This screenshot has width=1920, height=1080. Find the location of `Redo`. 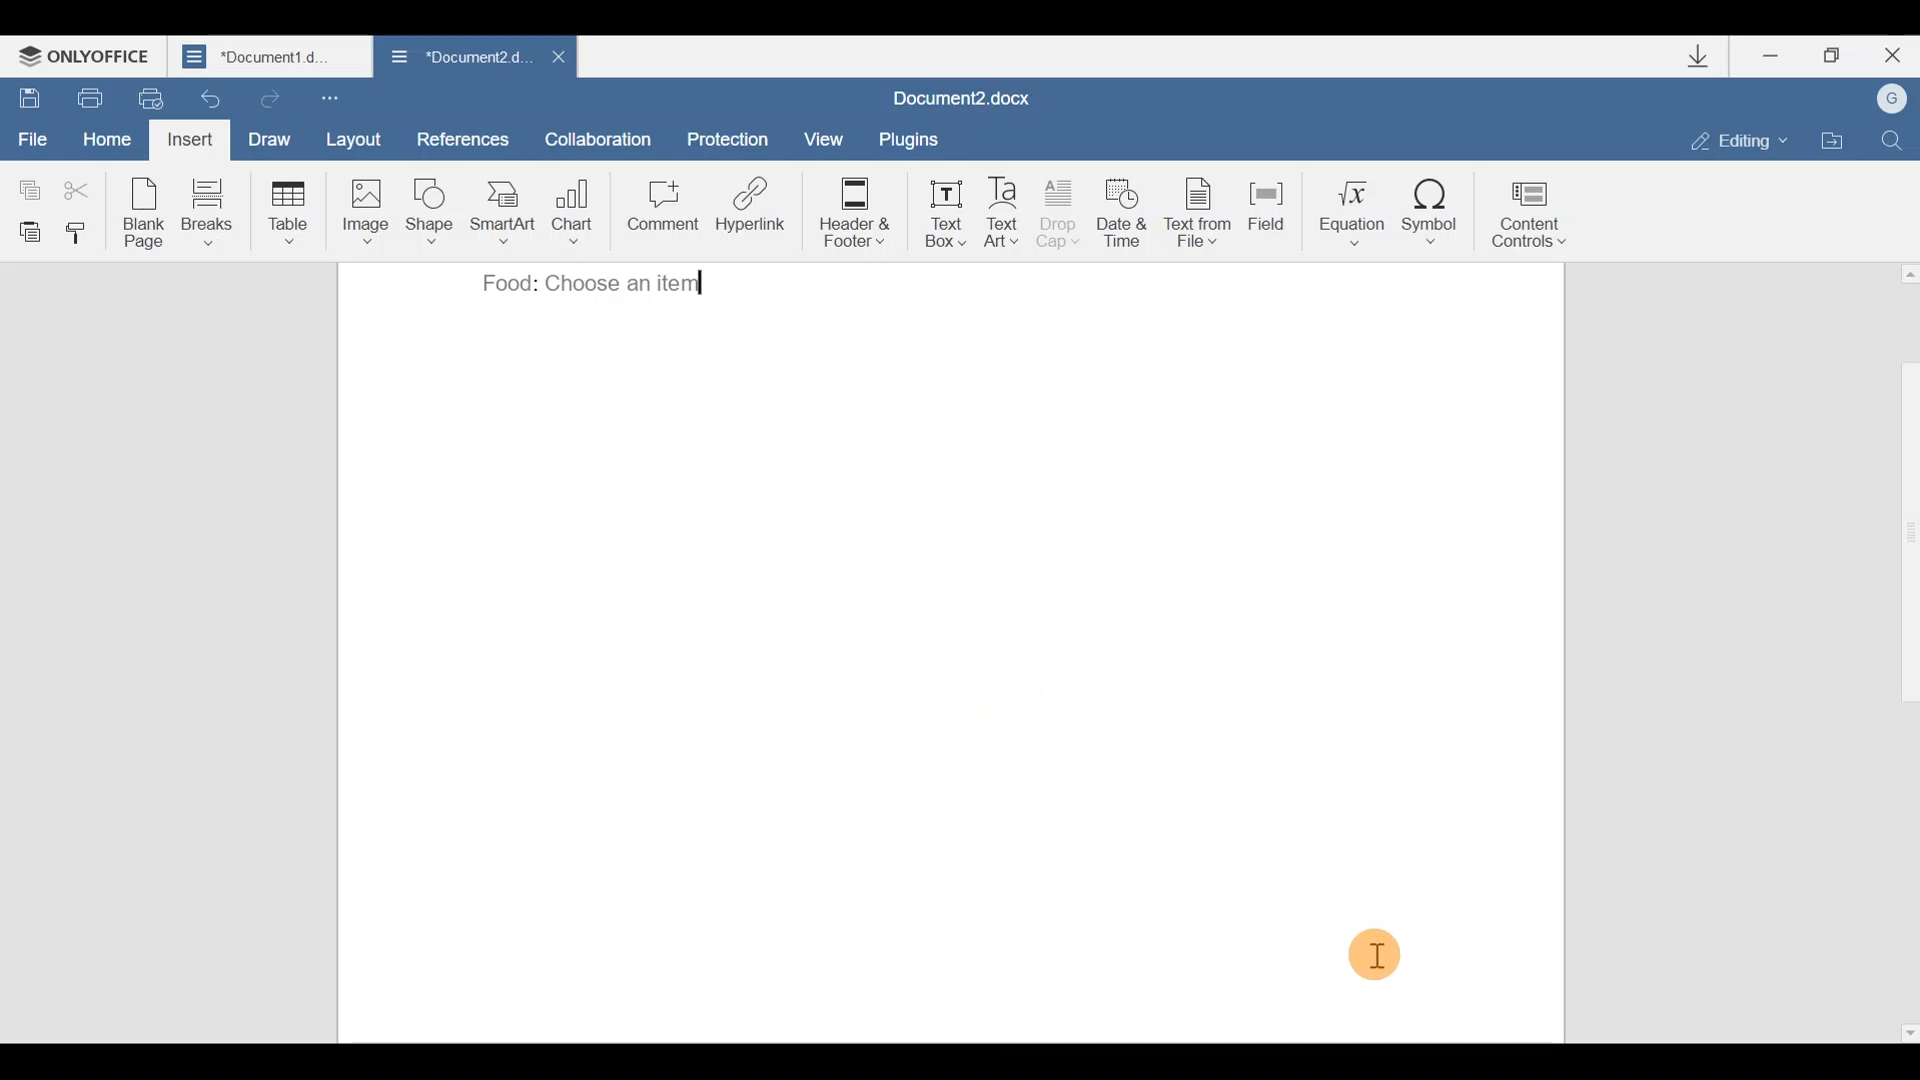

Redo is located at coordinates (272, 101).